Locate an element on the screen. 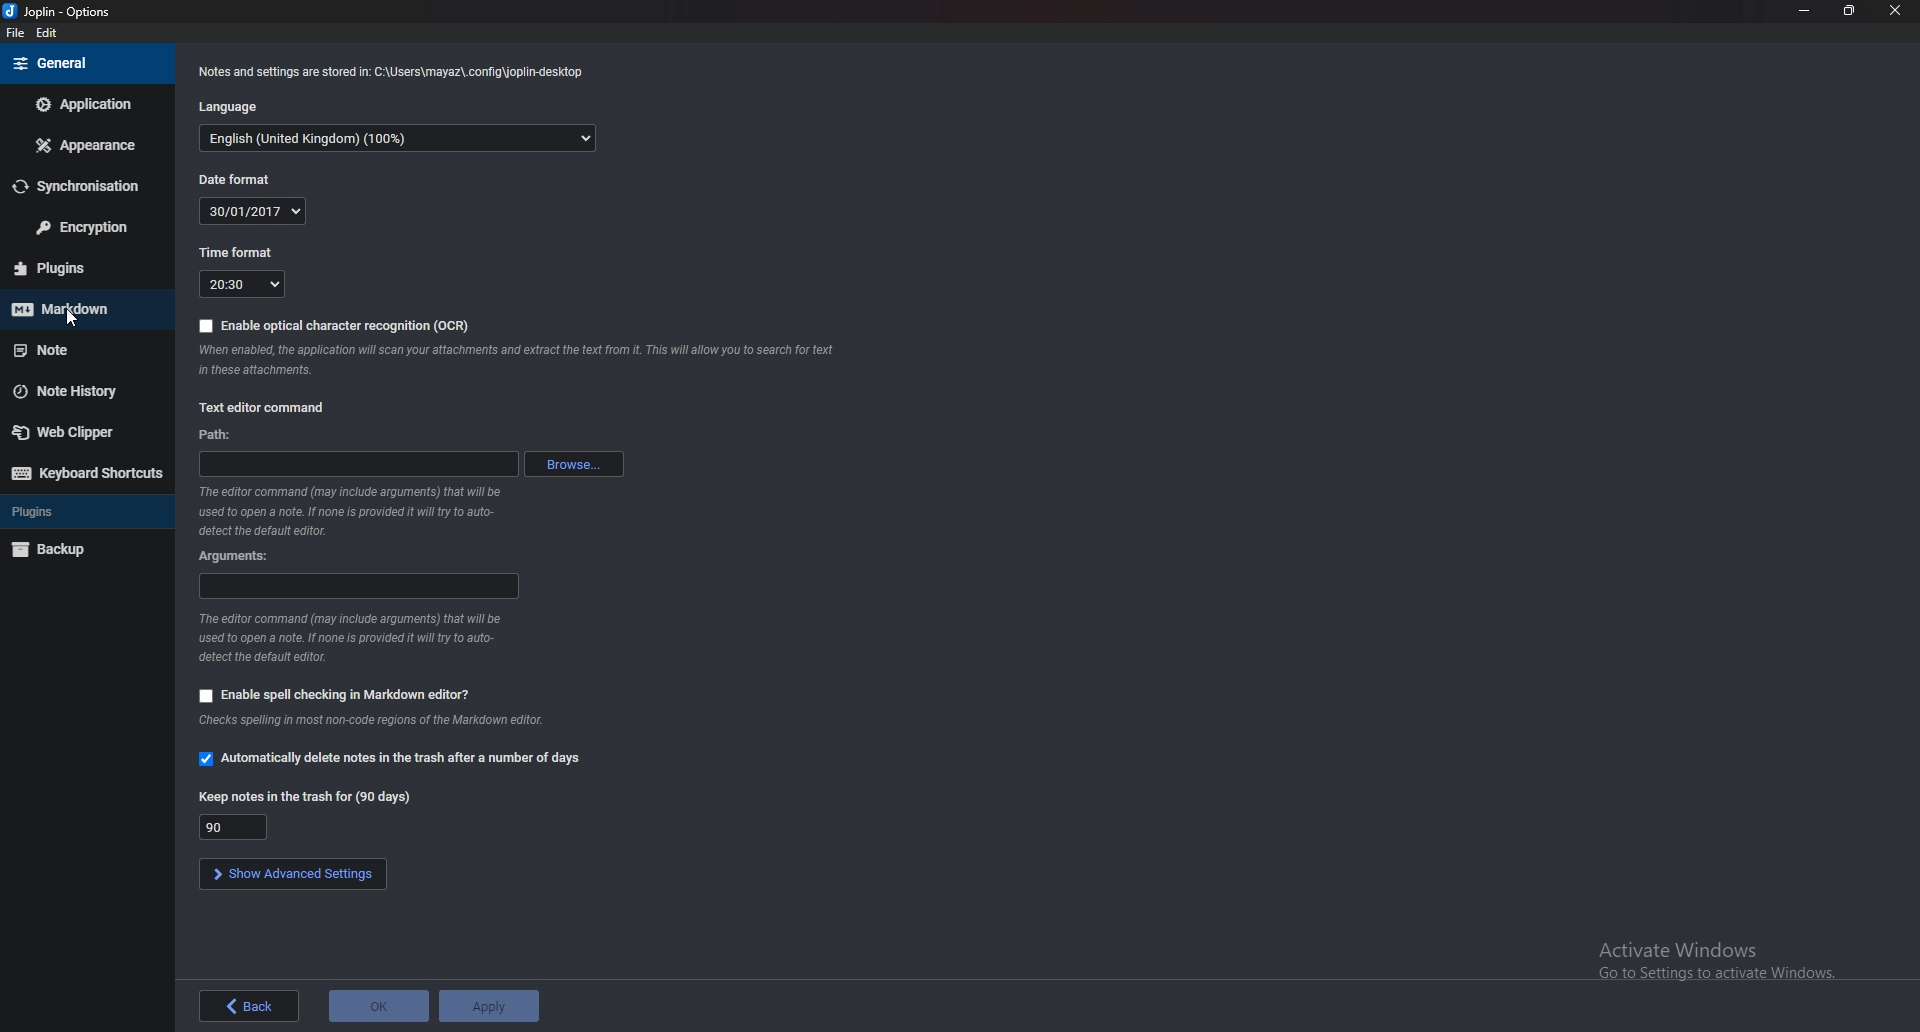 This screenshot has height=1032, width=1920. Appearance is located at coordinates (80, 147).